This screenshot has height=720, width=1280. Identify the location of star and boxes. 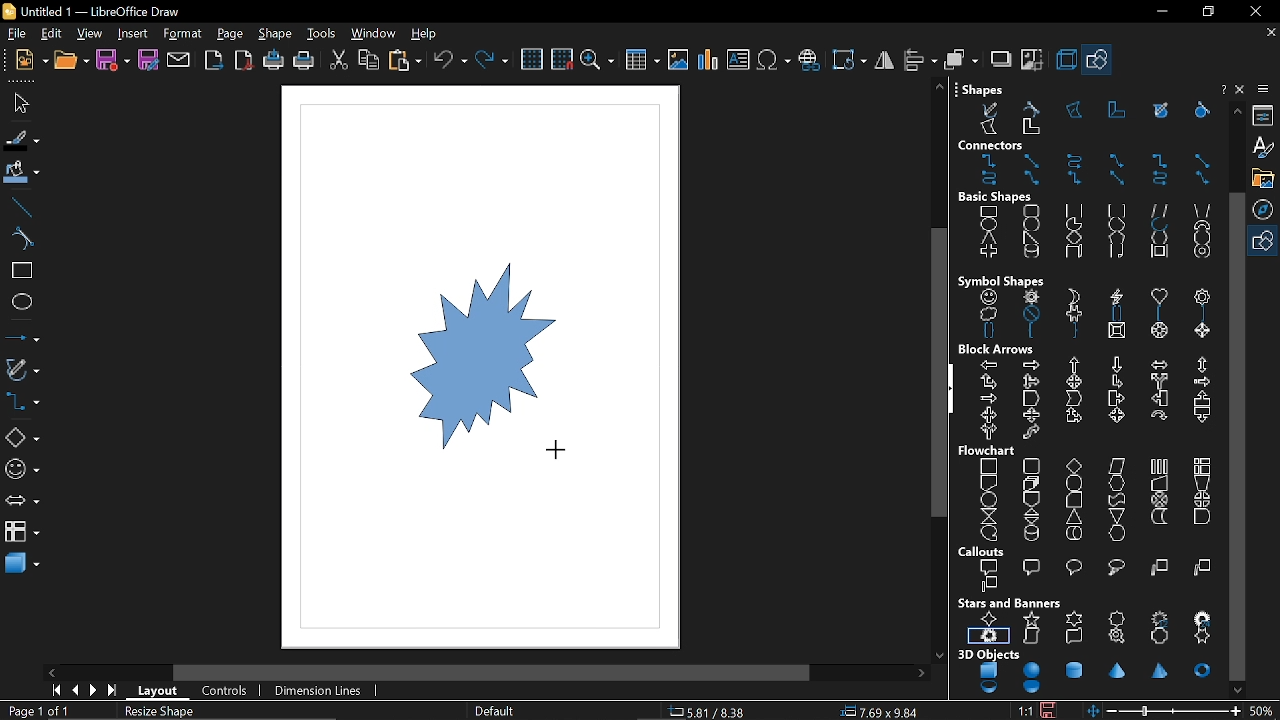
(1088, 621).